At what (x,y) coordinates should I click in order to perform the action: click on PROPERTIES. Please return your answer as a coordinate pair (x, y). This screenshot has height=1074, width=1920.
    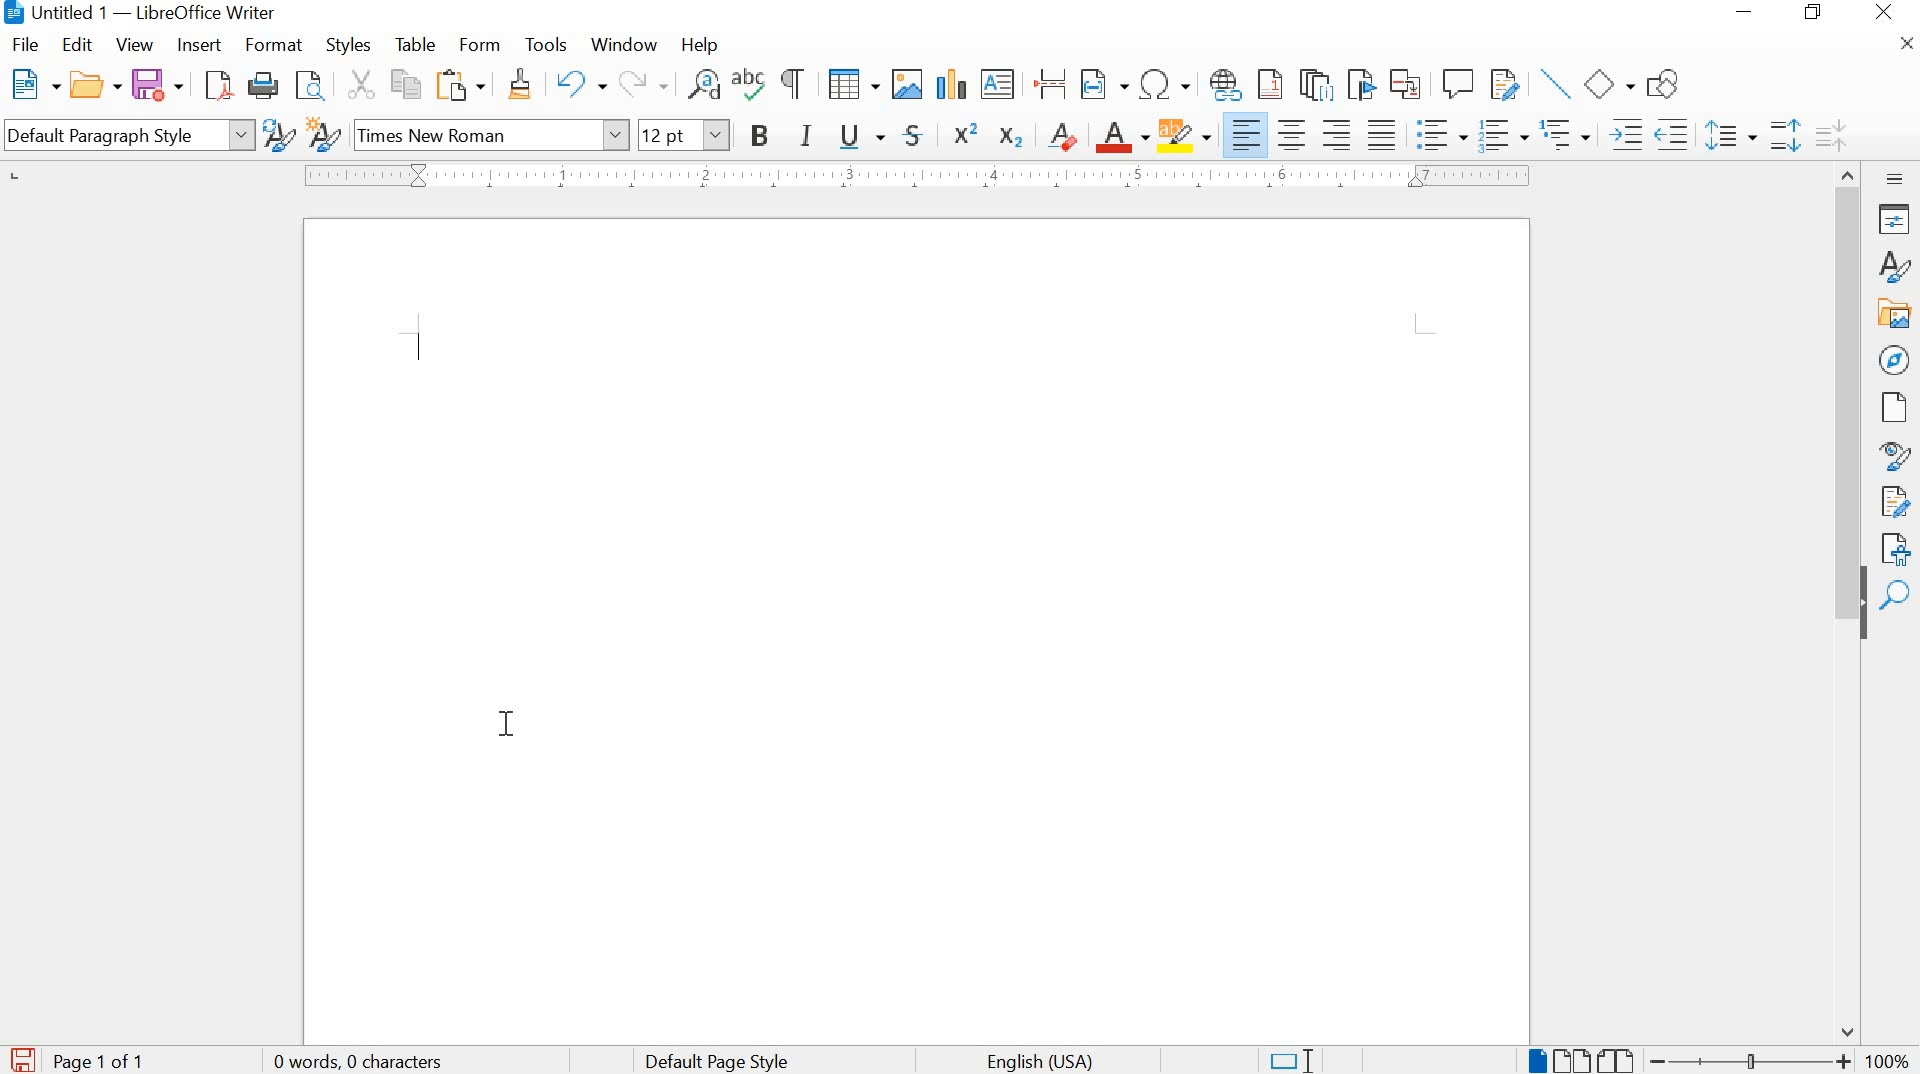
    Looking at the image, I should click on (1896, 221).